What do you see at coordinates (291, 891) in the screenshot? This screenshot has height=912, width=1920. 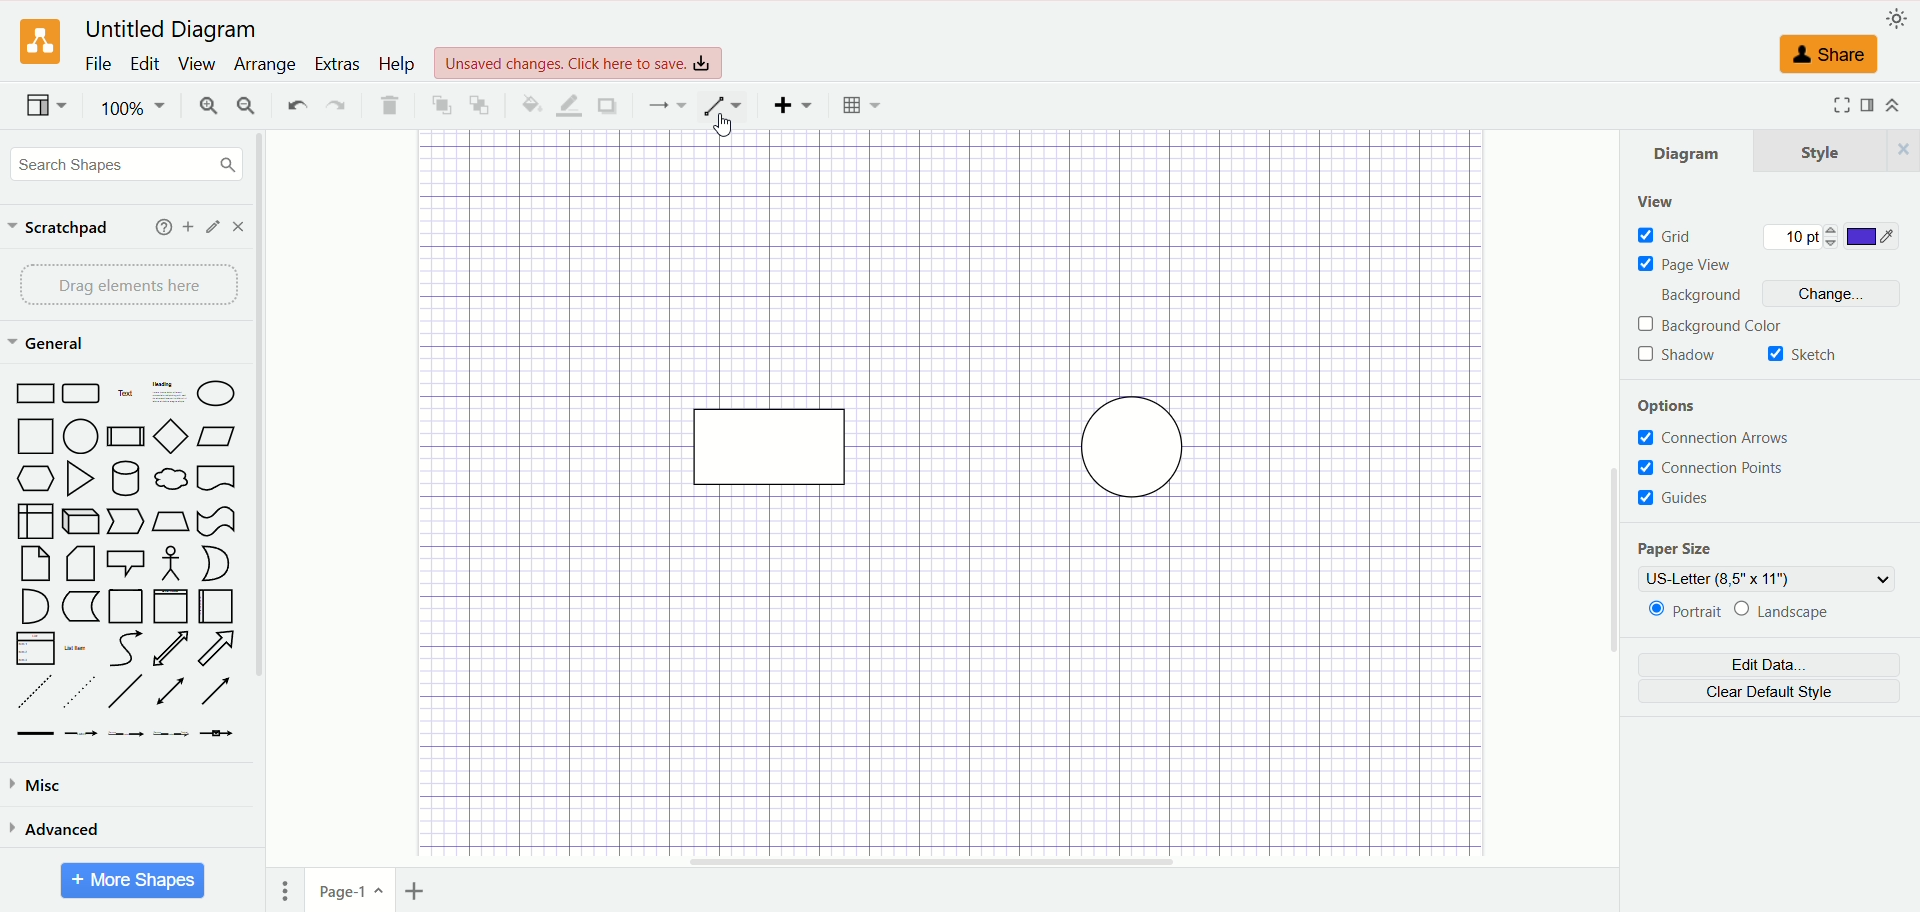 I see `pages` at bounding box center [291, 891].